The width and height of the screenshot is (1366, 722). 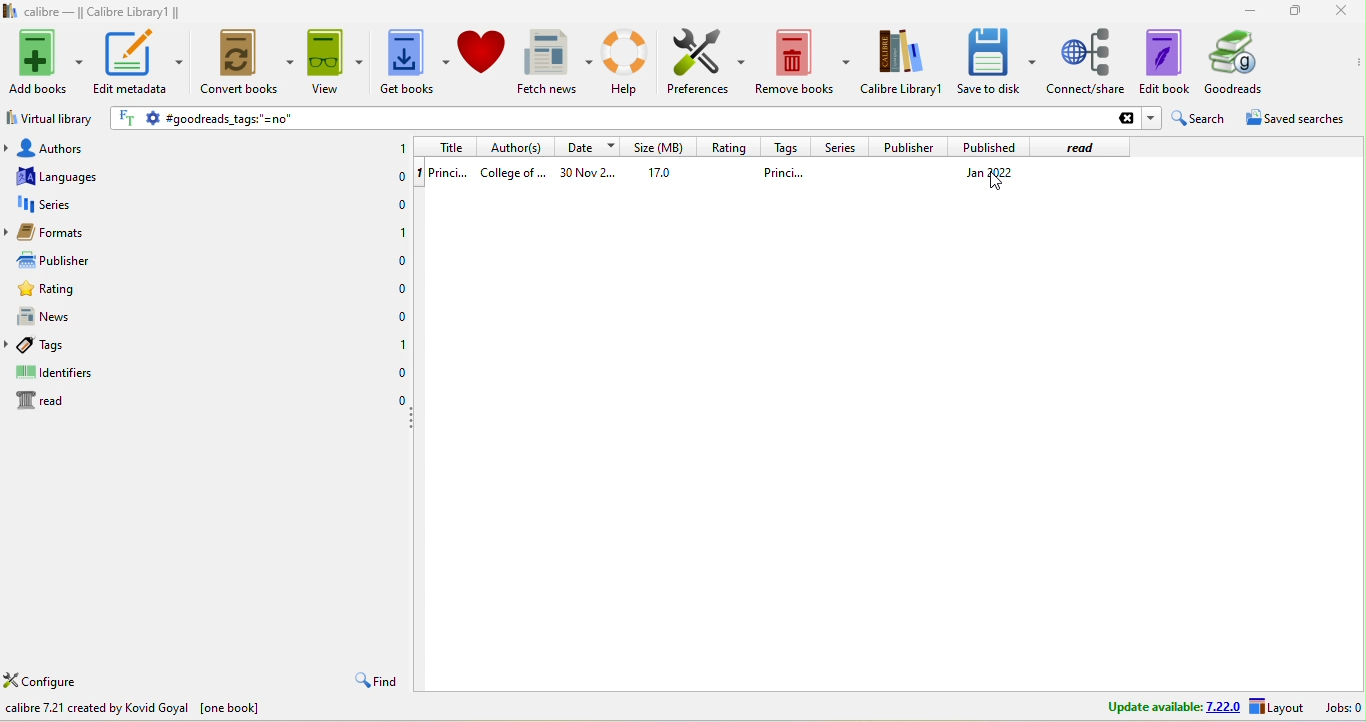 I want to click on donate, so click(x=484, y=60).